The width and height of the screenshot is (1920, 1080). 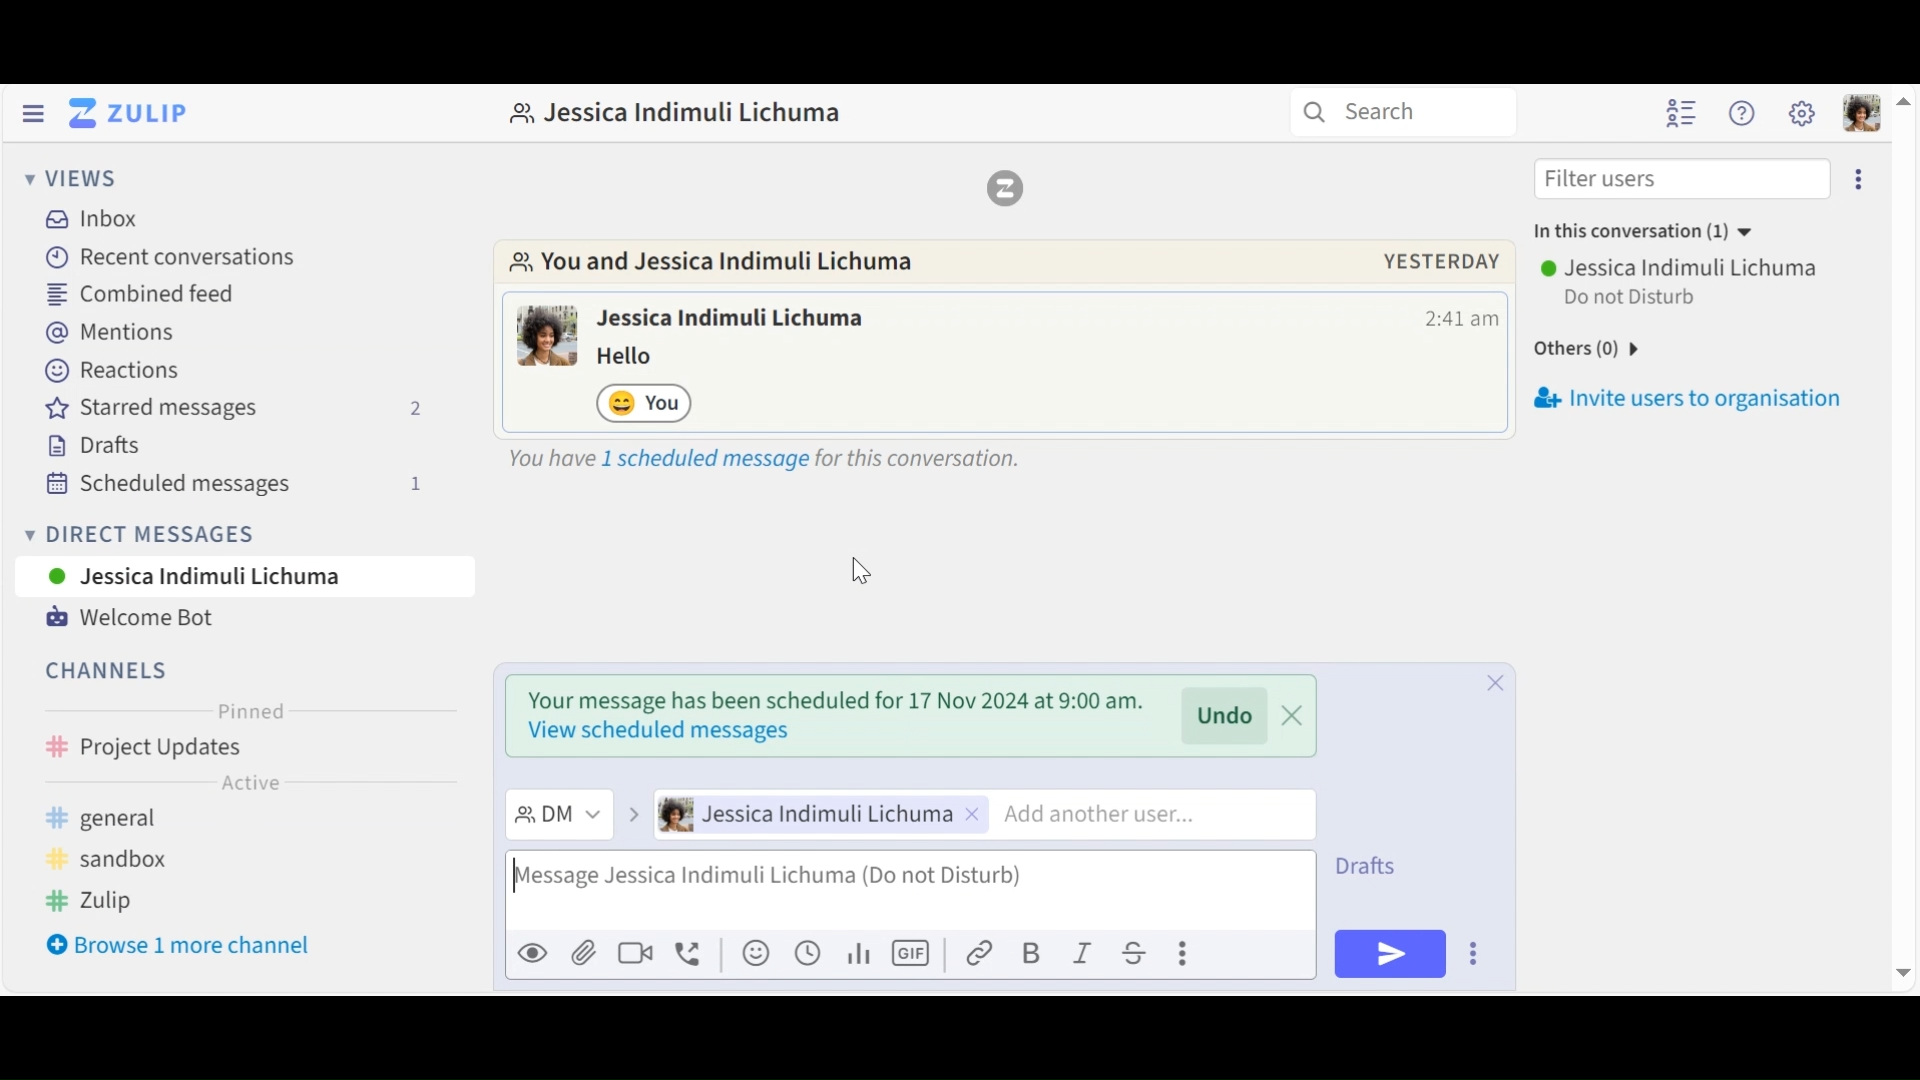 I want to click on Close, so click(x=1293, y=716).